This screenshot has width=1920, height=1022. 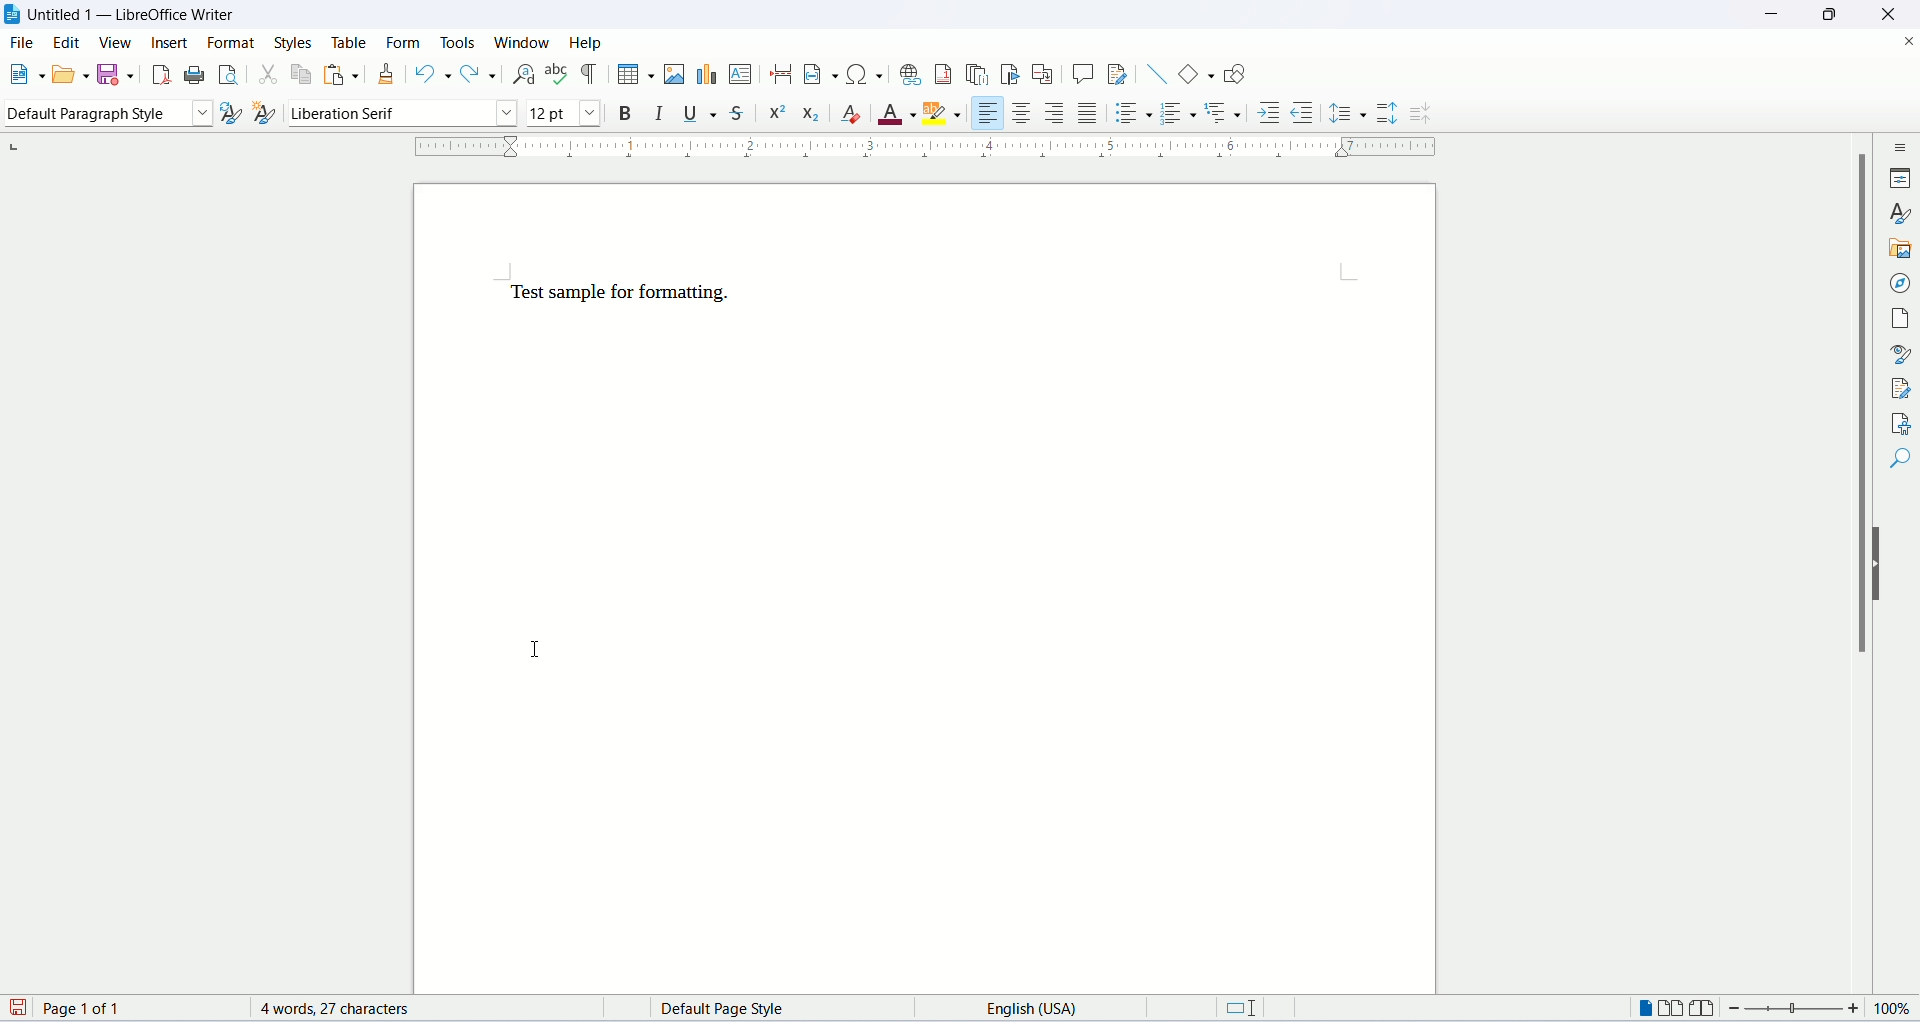 I want to click on 4 words, 27 characters, so click(x=345, y=1009).